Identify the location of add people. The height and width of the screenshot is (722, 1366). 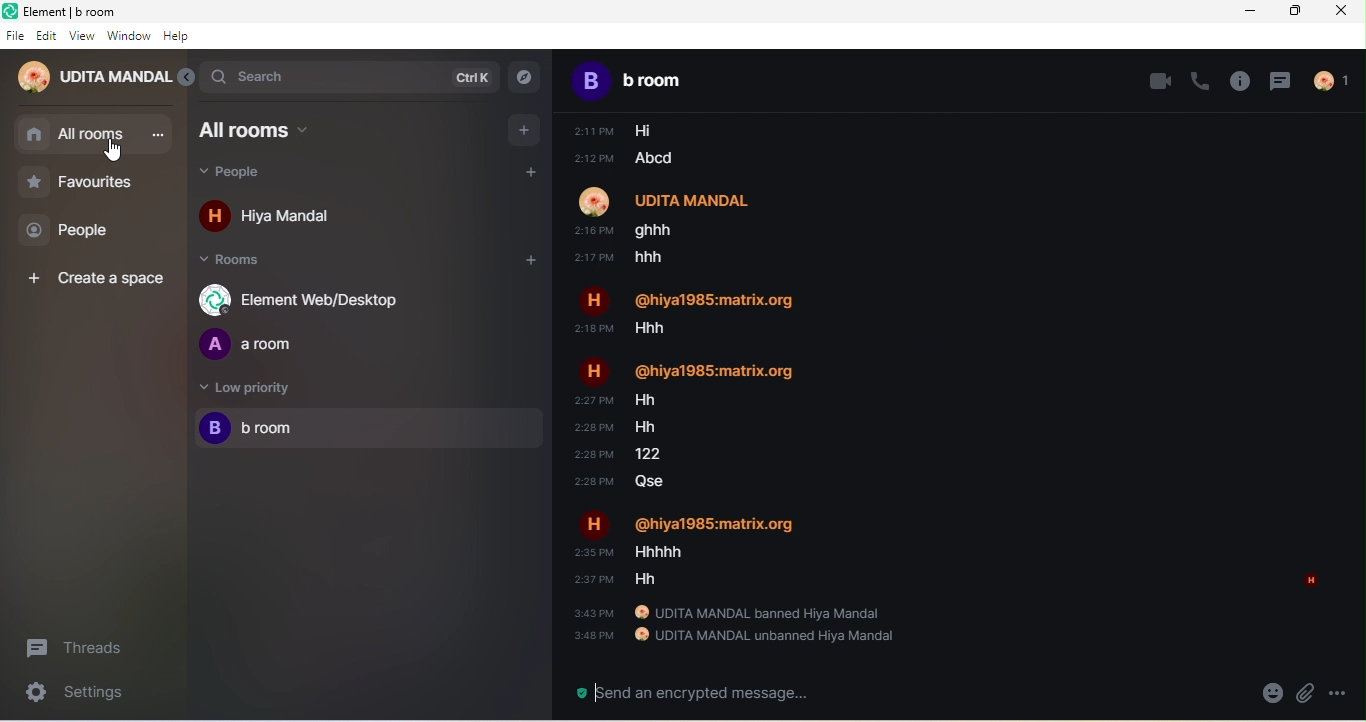
(536, 175).